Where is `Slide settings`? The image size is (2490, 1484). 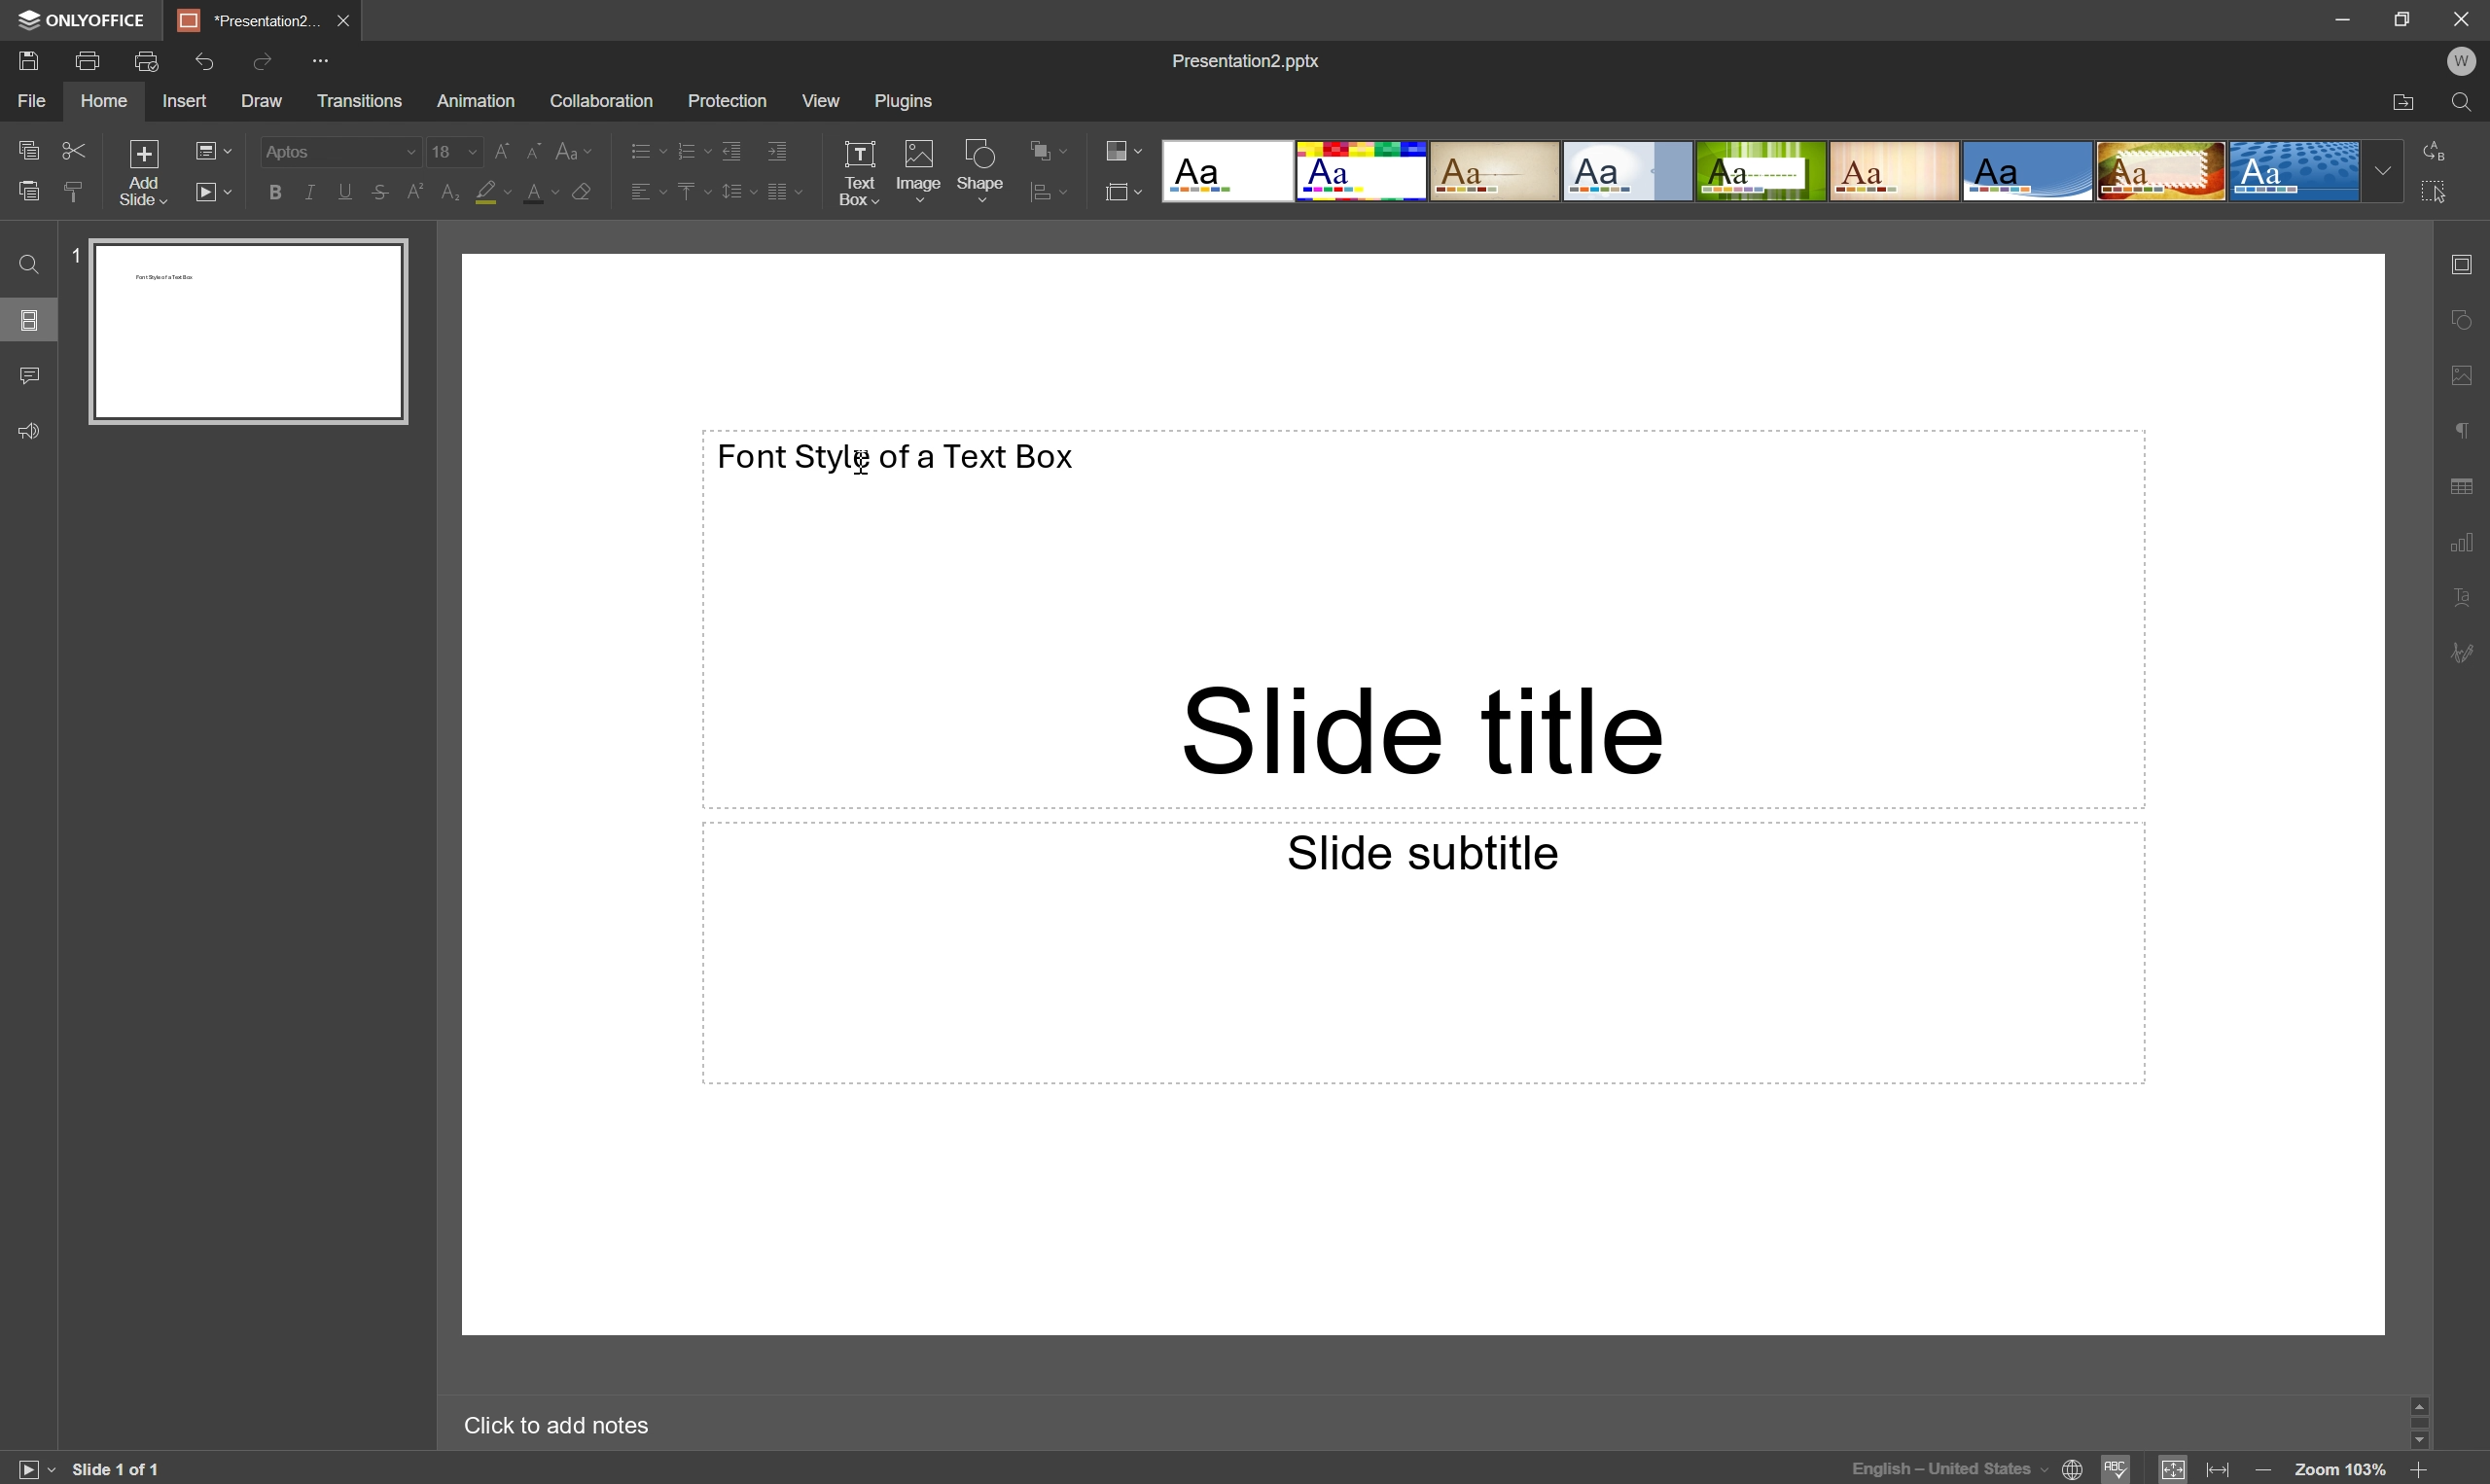
Slide settings is located at coordinates (2468, 263).